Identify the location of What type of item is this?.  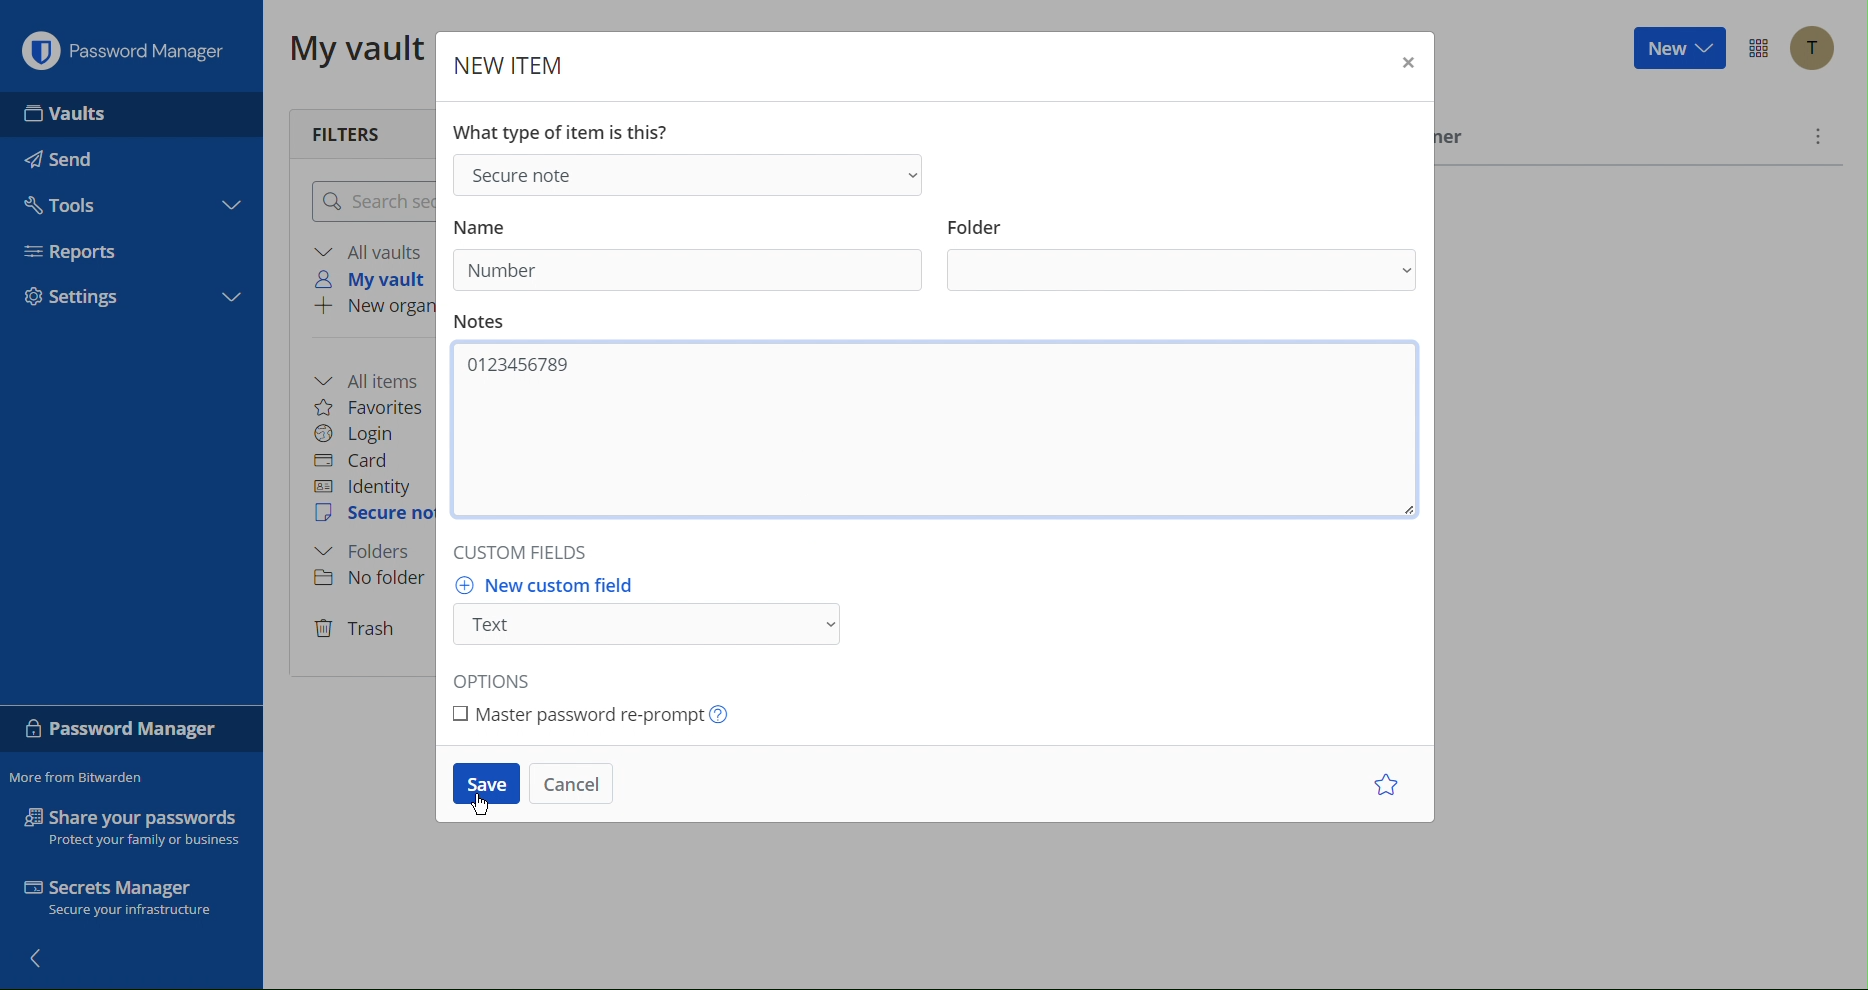
(563, 132).